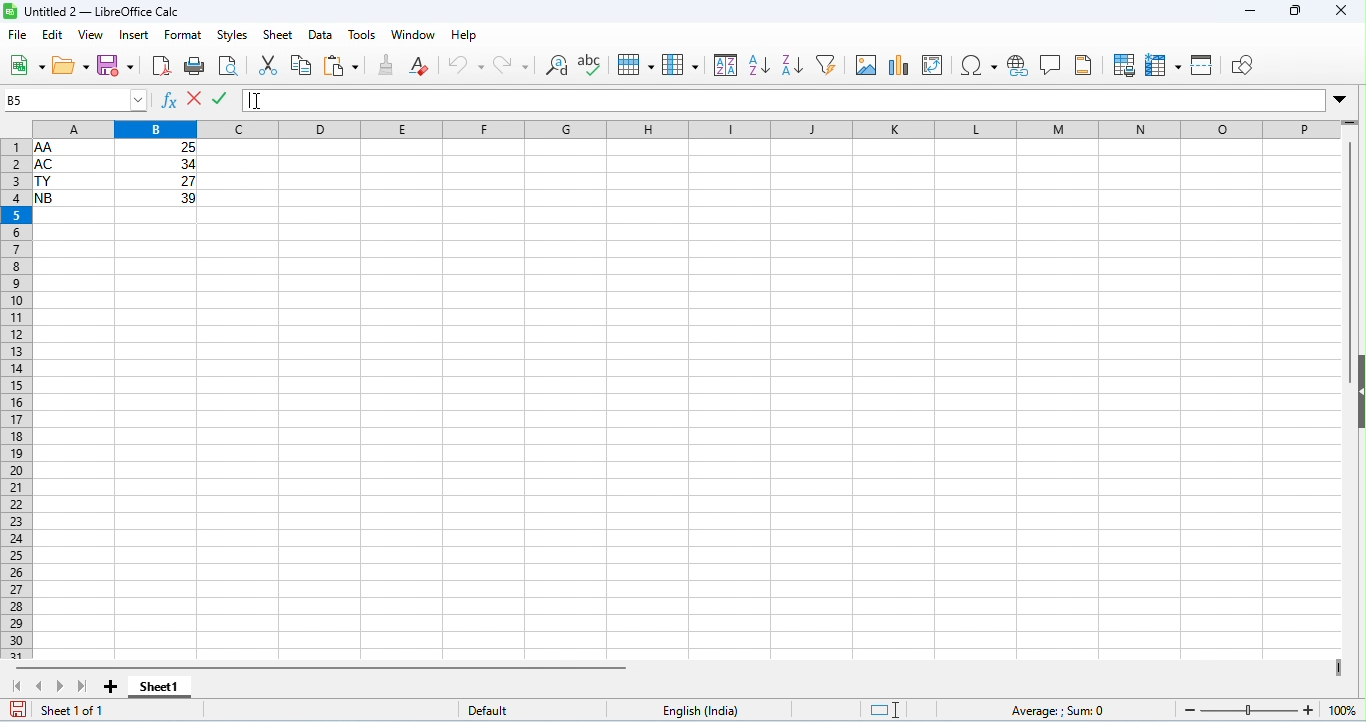  I want to click on file, so click(19, 36).